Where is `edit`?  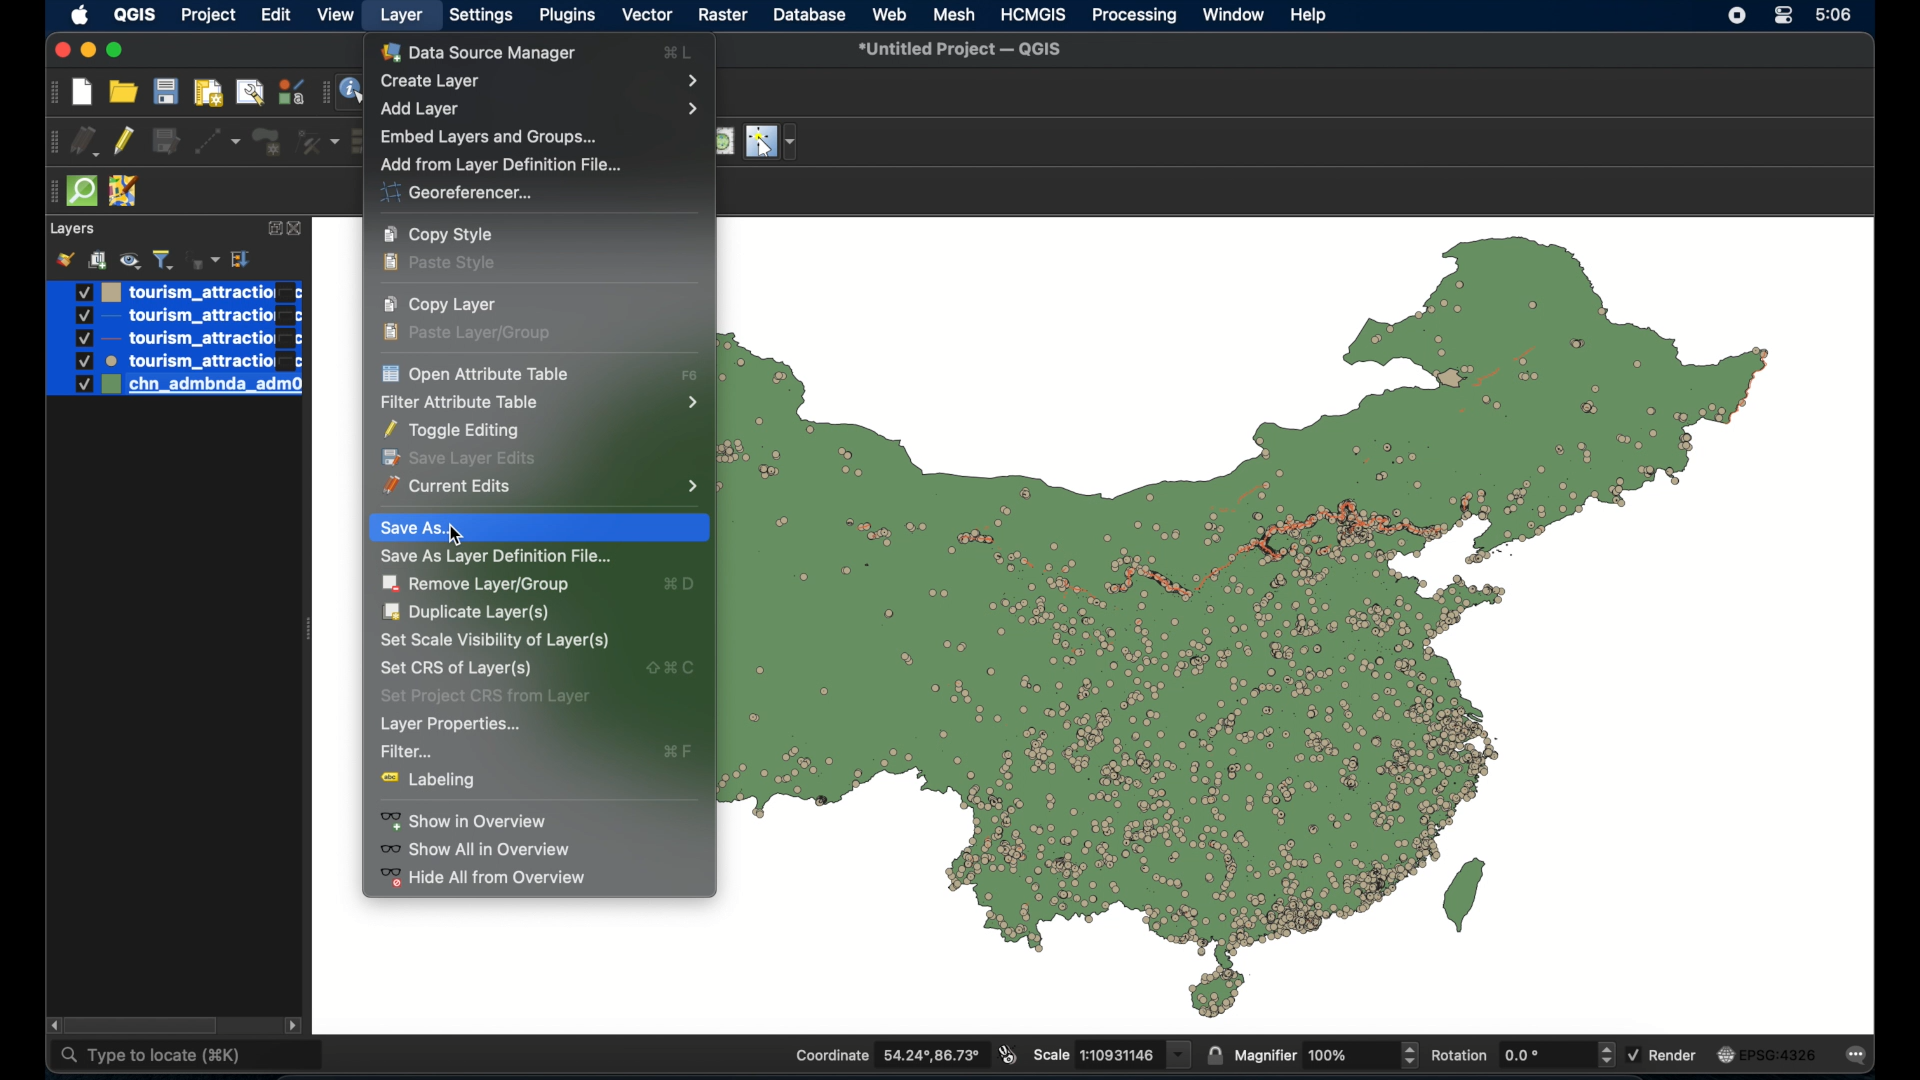
edit is located at coordinates (276, 17).